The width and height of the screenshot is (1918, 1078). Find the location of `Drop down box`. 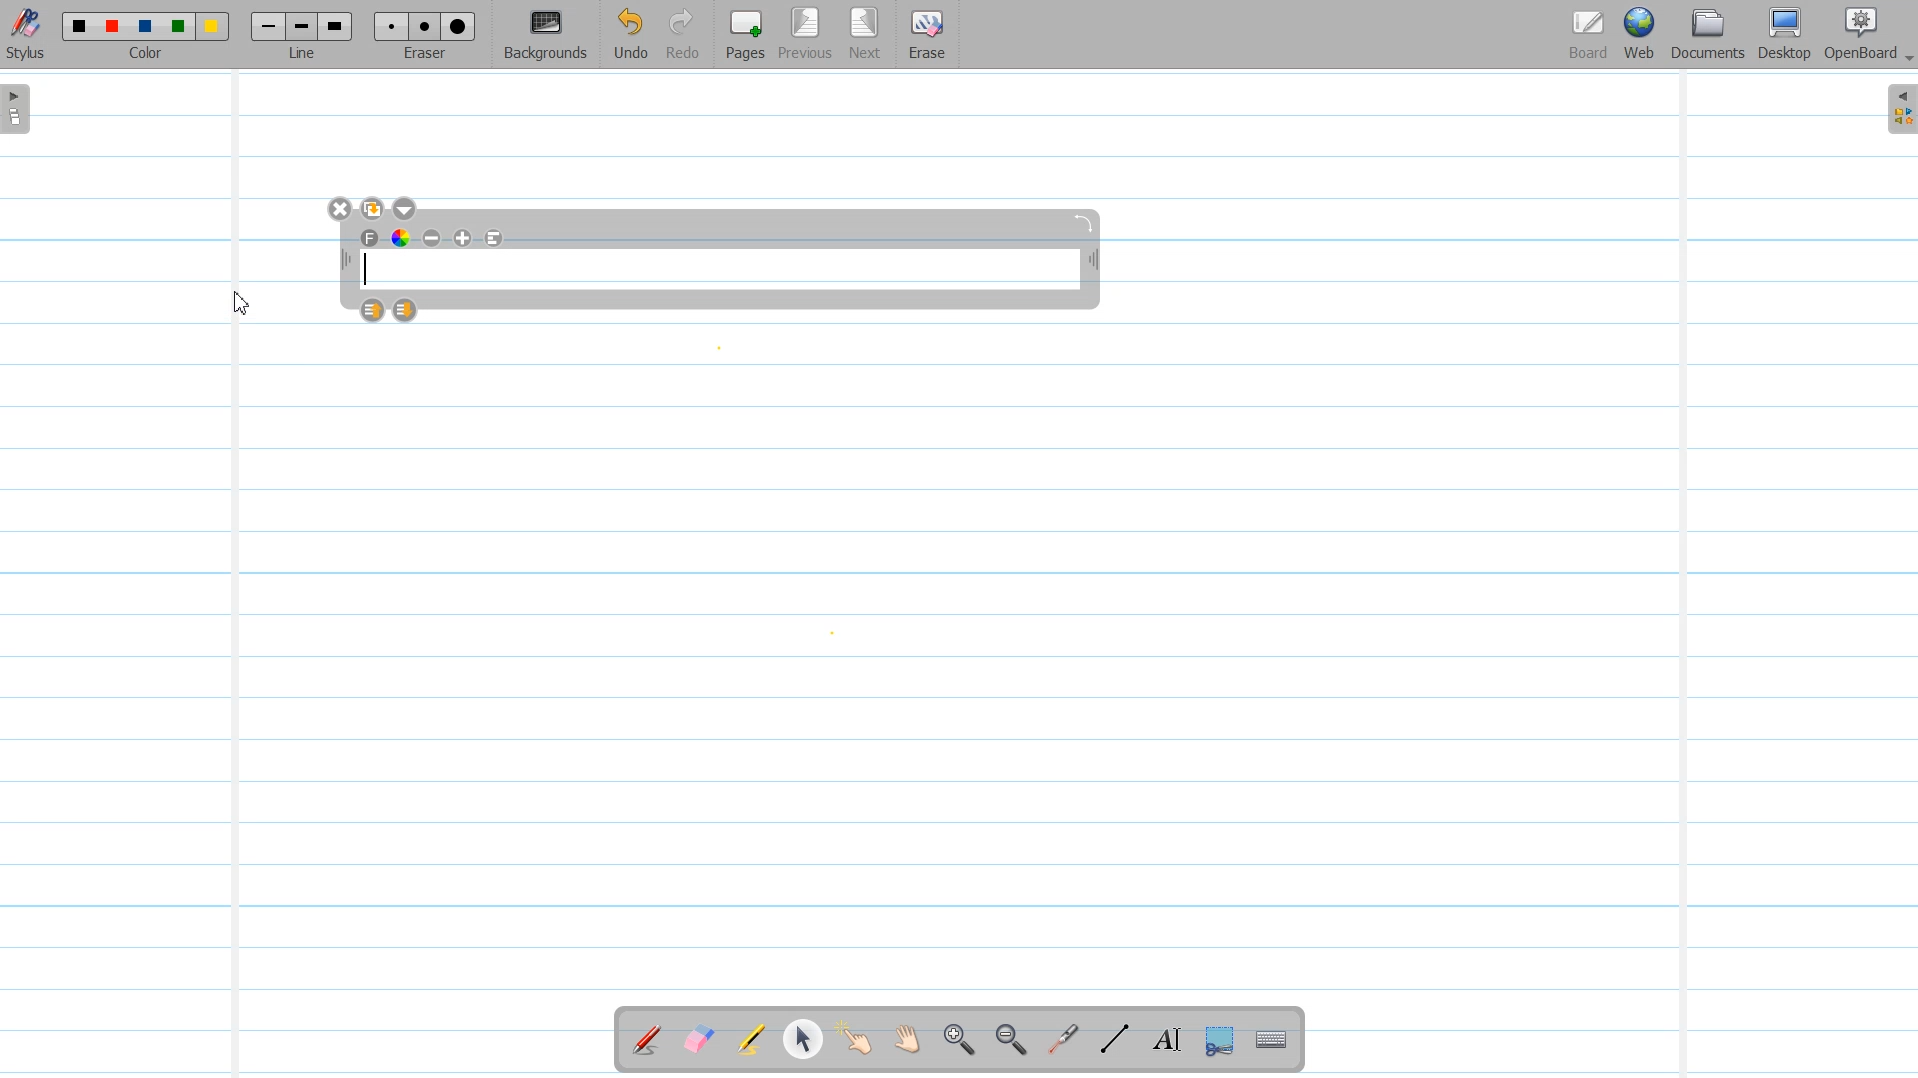

Drop down box is located at coordinates (407, 209).